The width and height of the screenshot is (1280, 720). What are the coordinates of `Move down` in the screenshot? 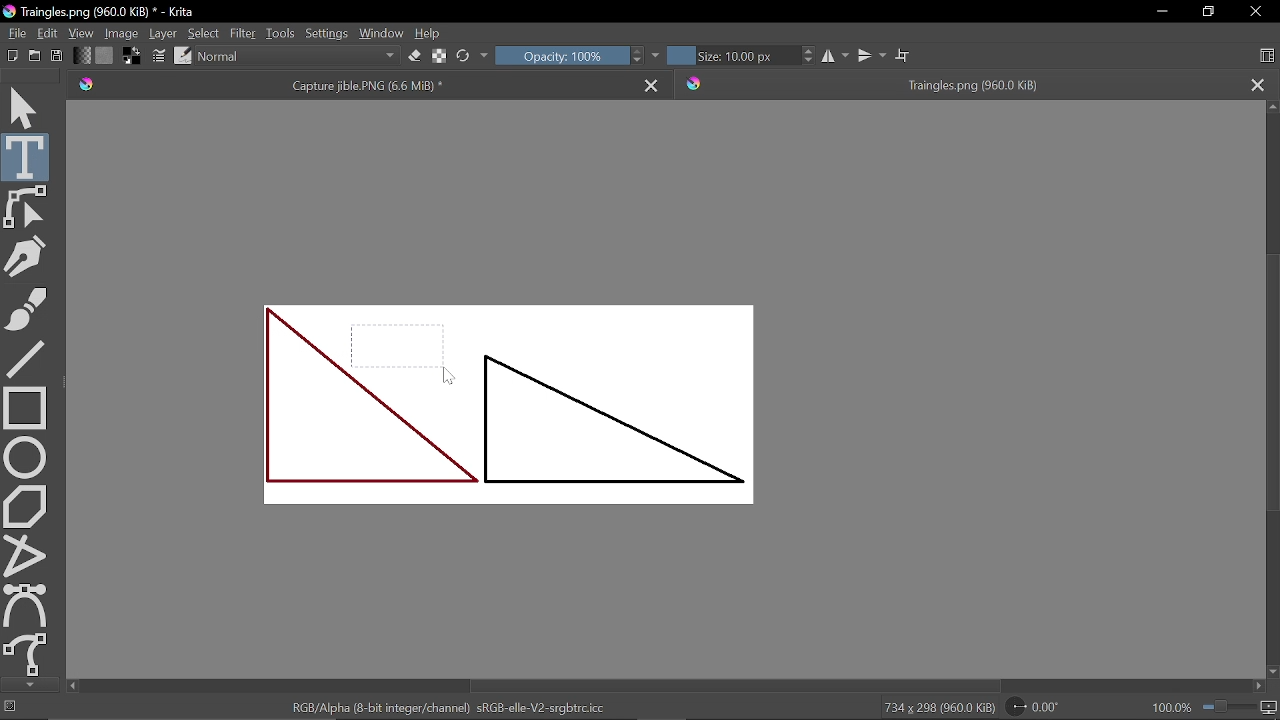 It's located at (1272, 672).